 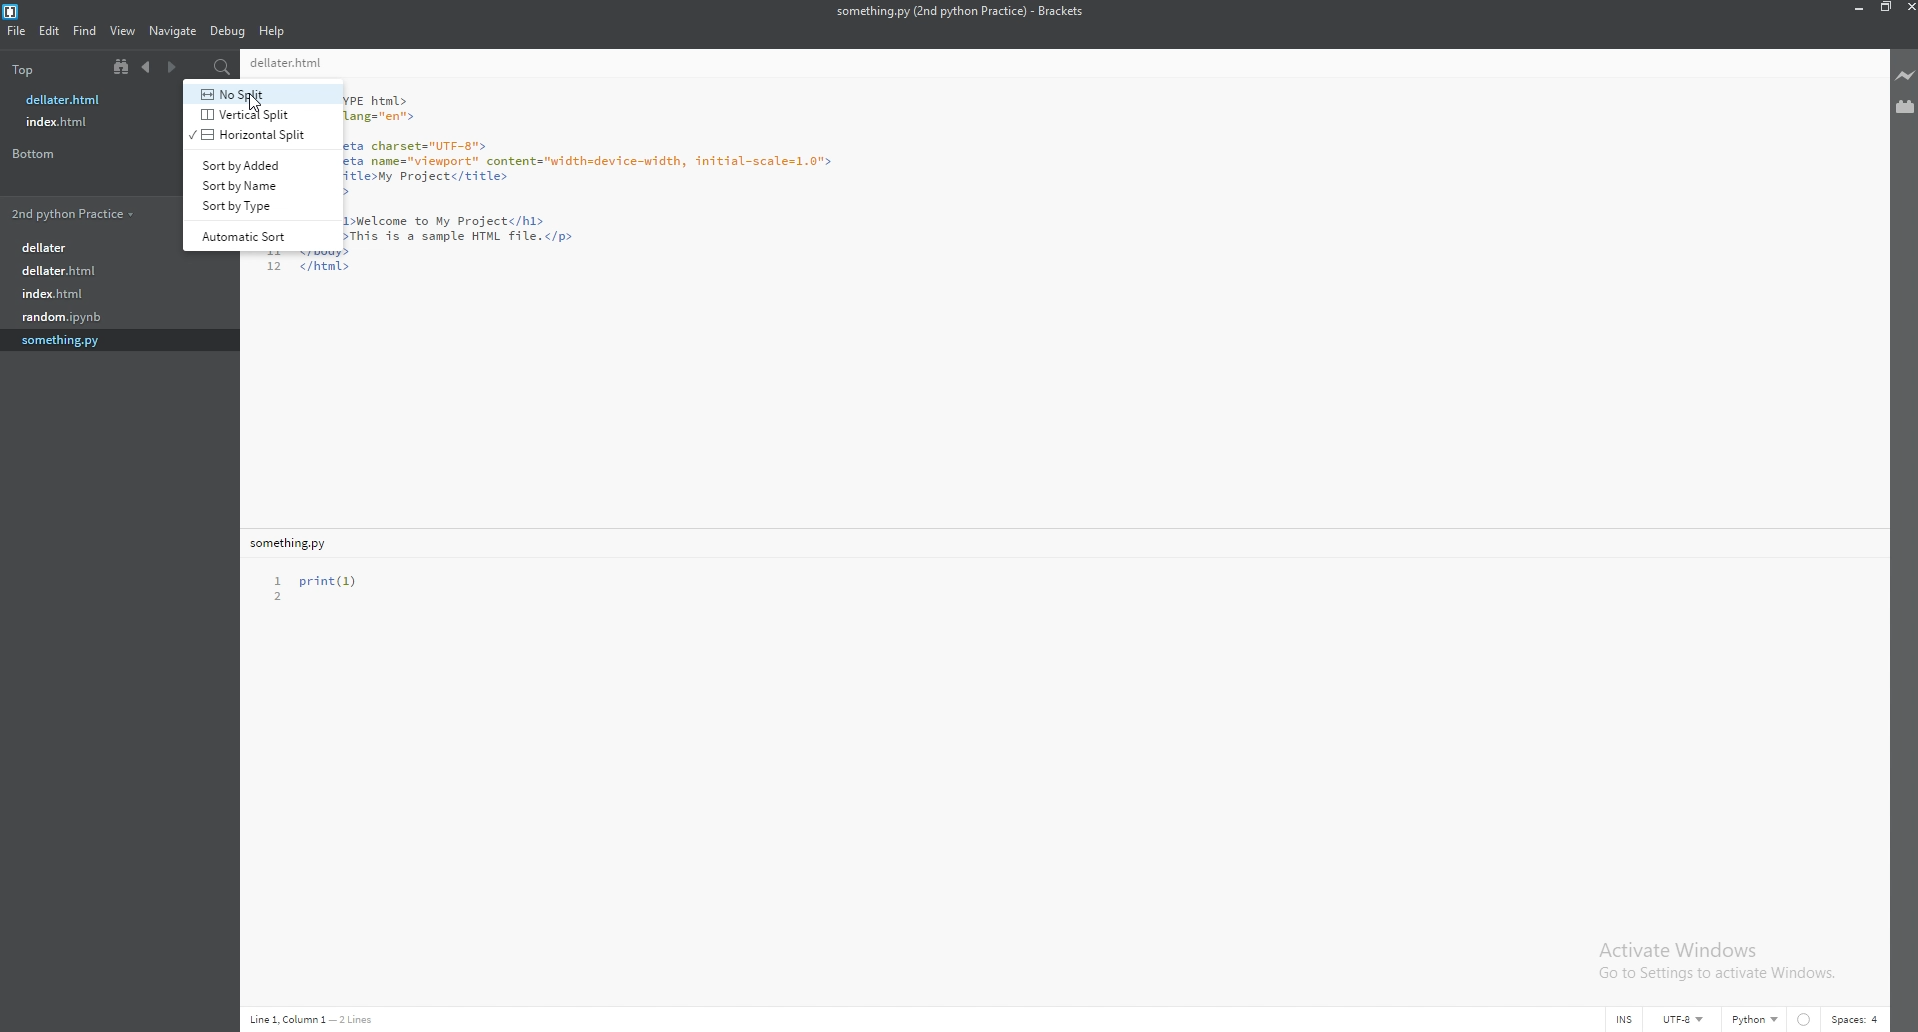 What do you see at coordinates (1803, 1020) in the screenshot?
I see `linter` at bounding box center [1803, 1020].